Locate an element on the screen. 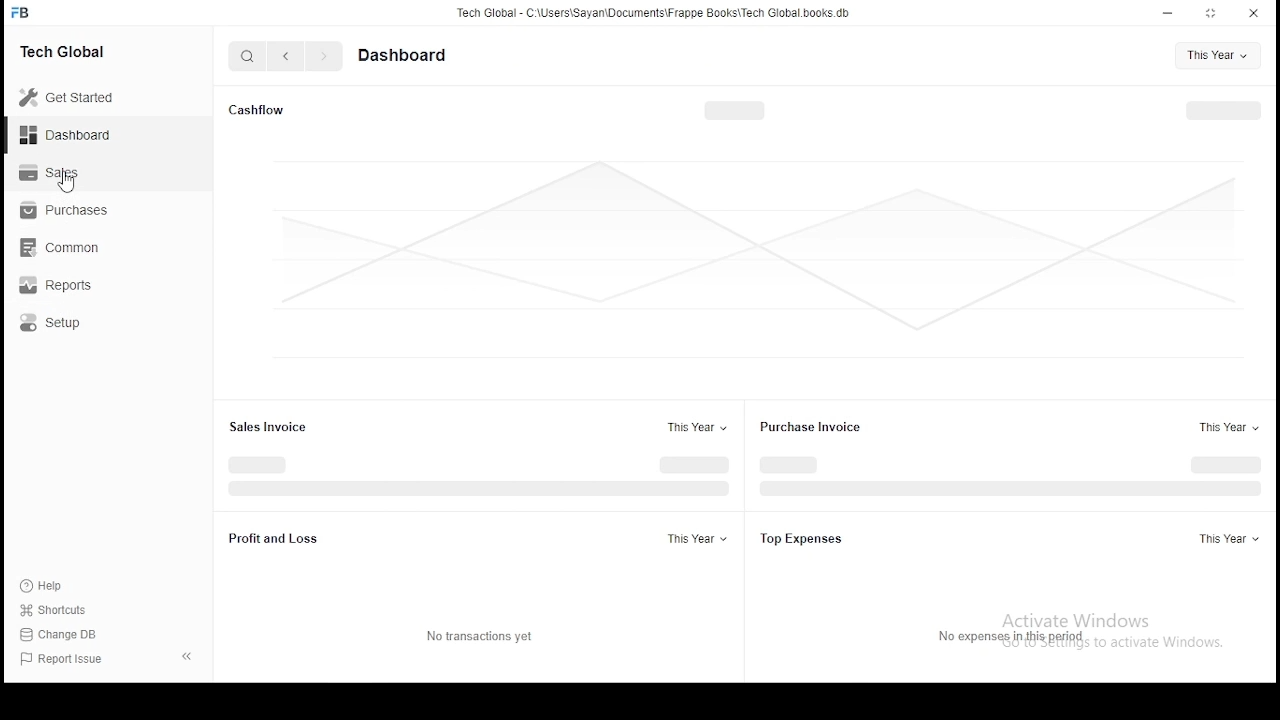 The width and height of the screenshot is (1280, 720). change DB is located at coordinates (61, 633).